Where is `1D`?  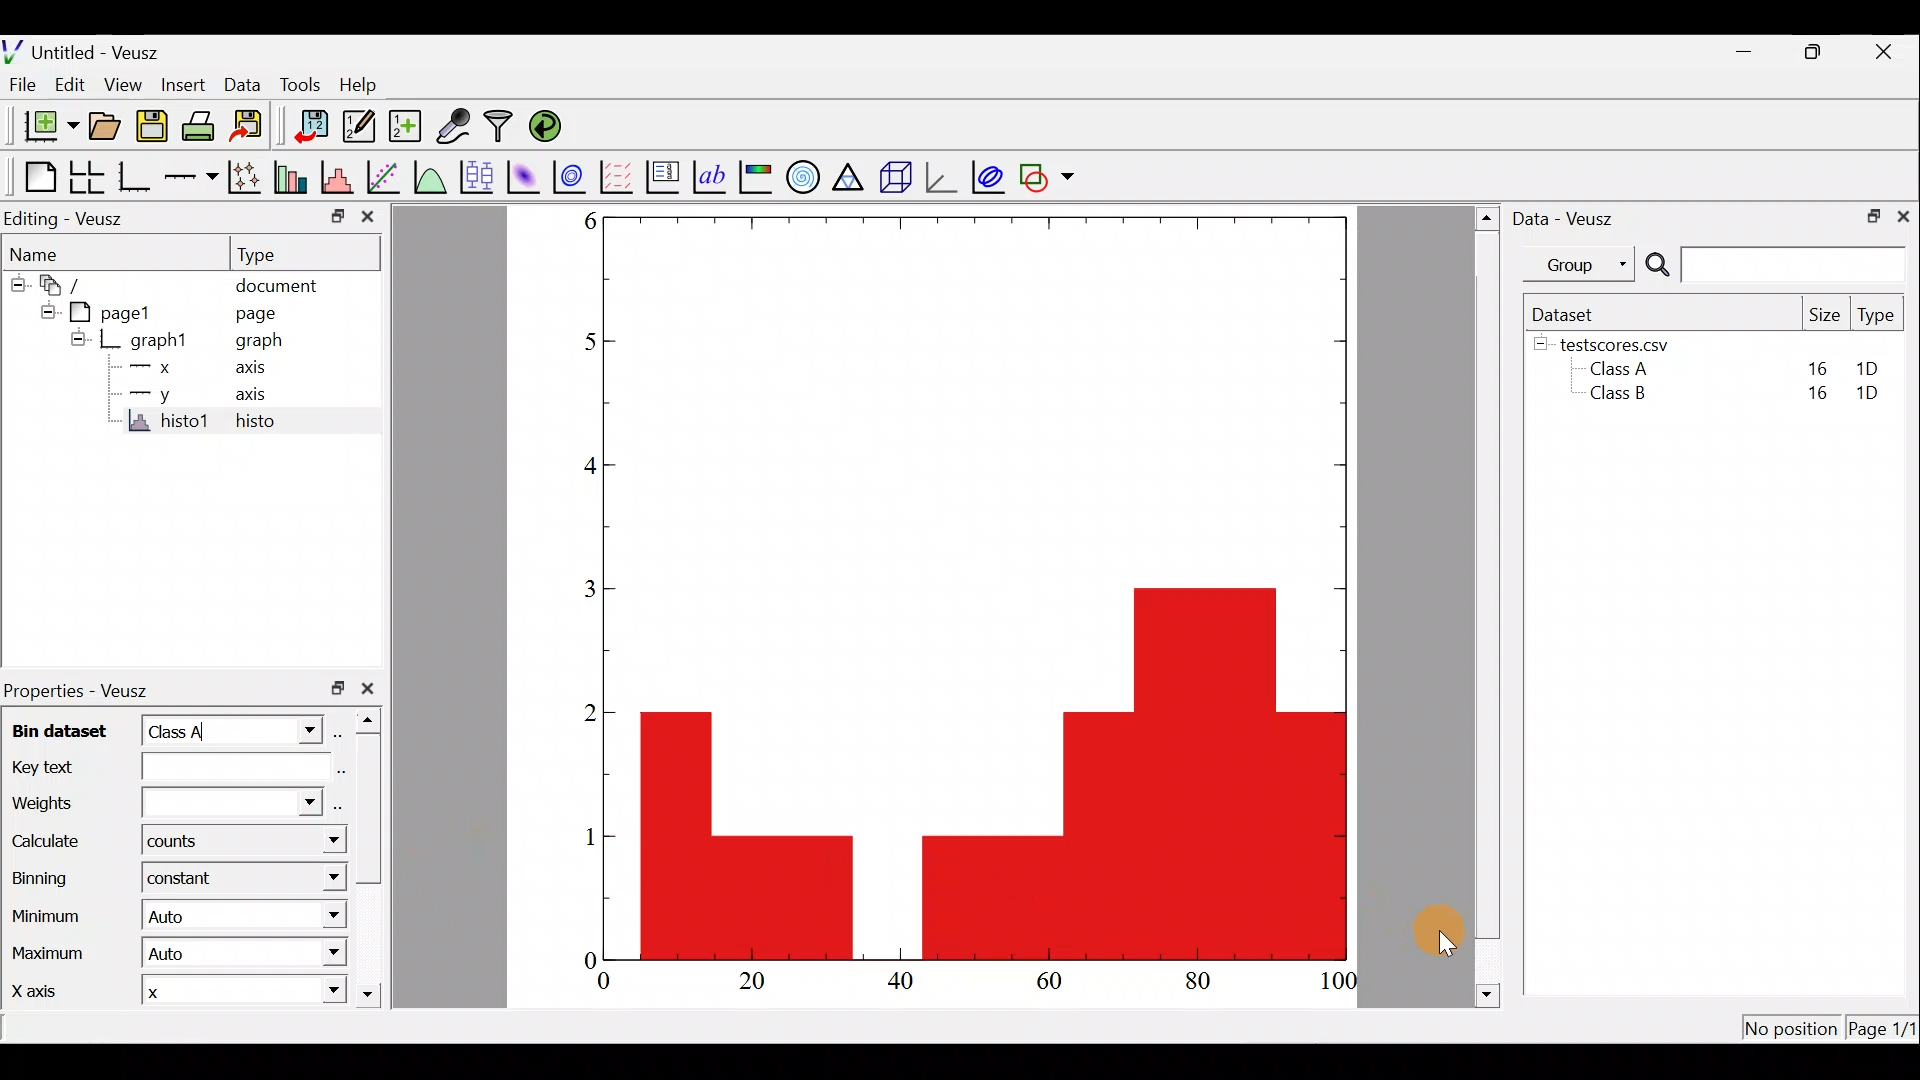
1D is located at coordinates (1876, 395).